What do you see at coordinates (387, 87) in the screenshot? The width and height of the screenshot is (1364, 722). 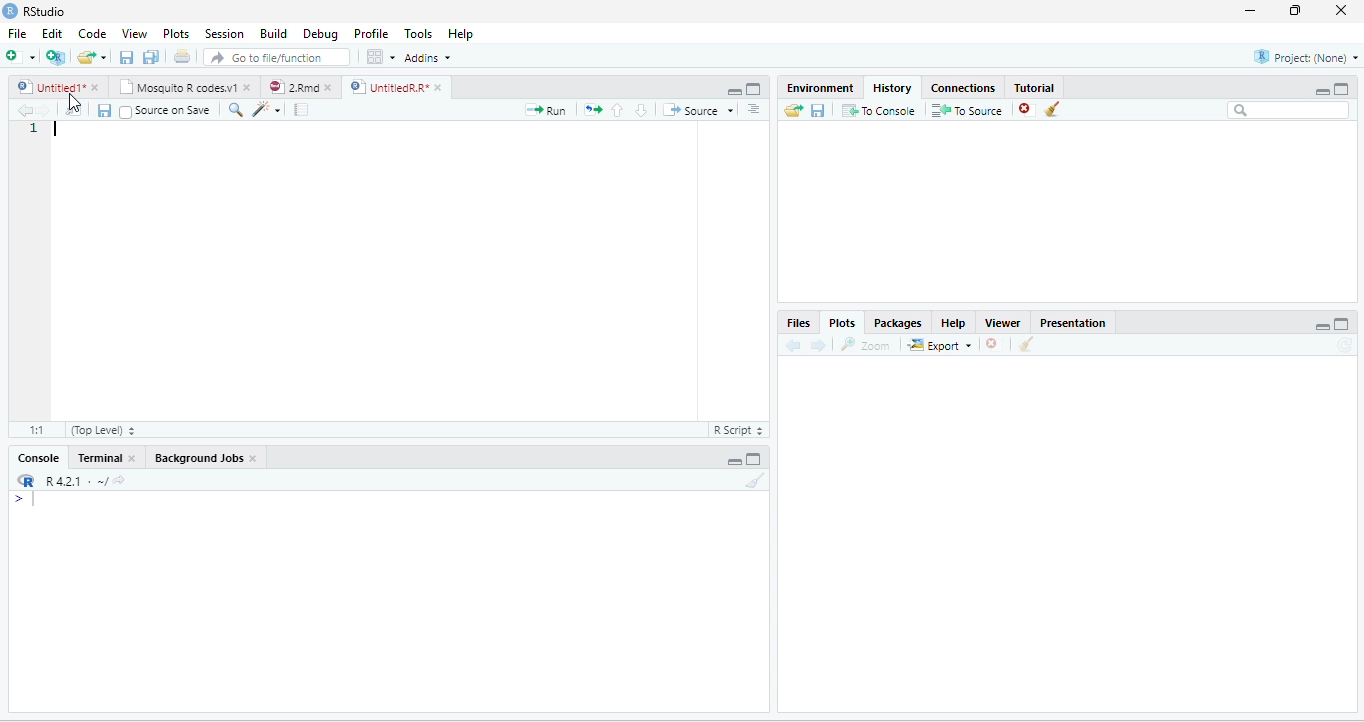 I see `UntitledR.R*` at bounding box center [387, 87].